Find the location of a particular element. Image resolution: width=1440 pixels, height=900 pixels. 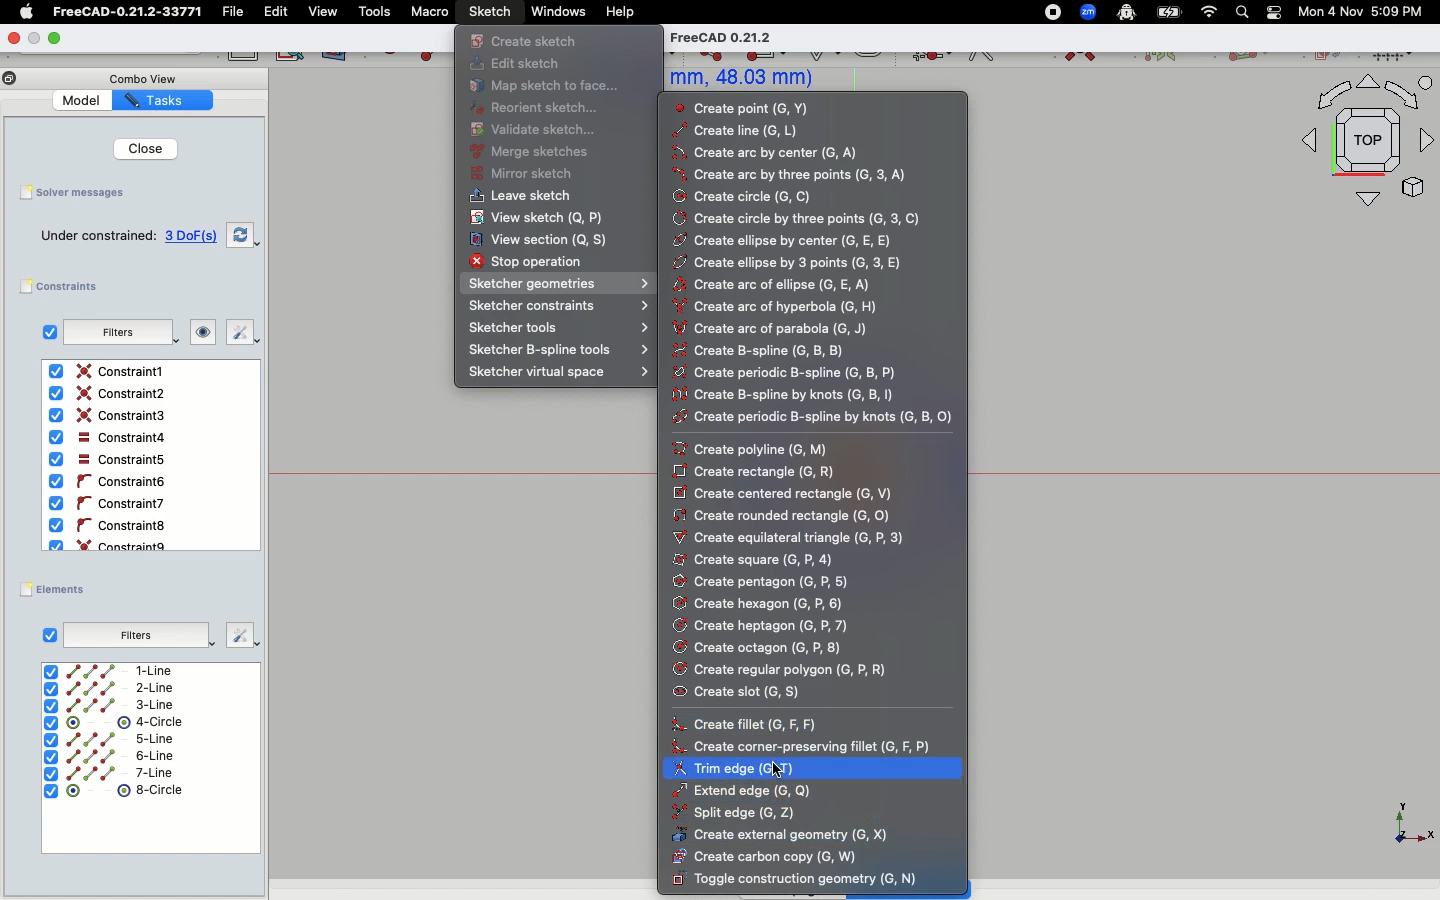

View sketch(Q, P) is located at coordinates (558, 217).